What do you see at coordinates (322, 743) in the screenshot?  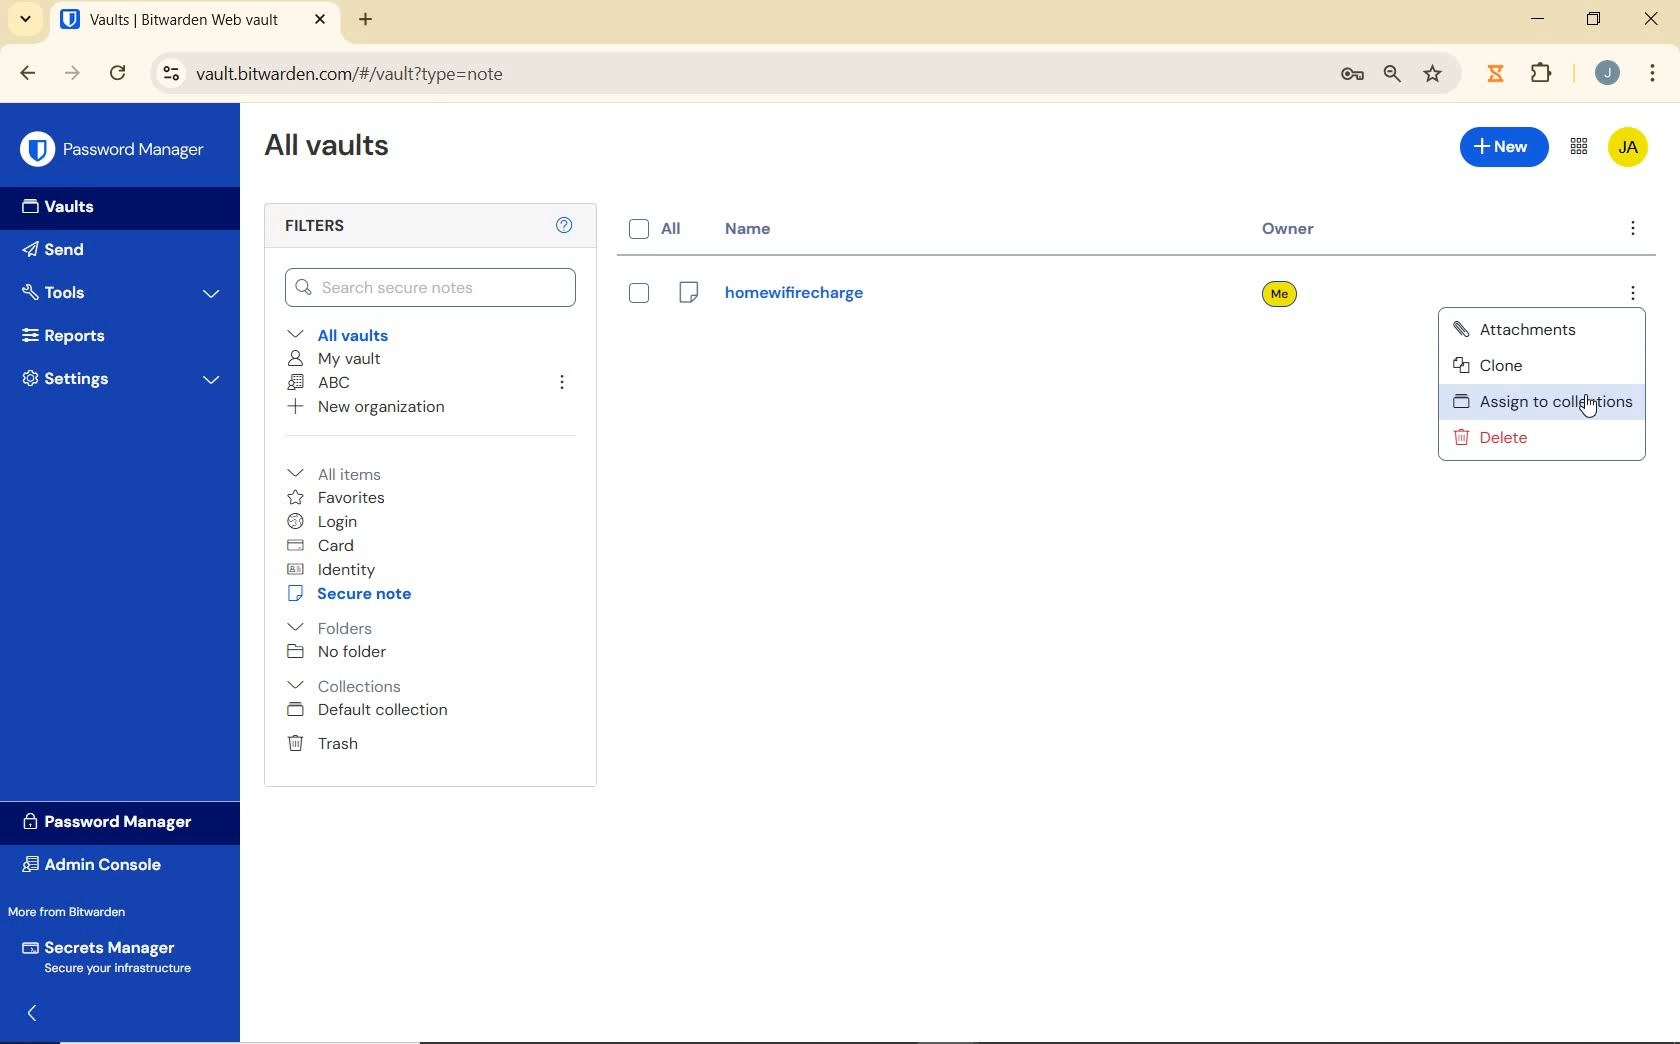 I see `Trash` at bounding box center [322, 743].